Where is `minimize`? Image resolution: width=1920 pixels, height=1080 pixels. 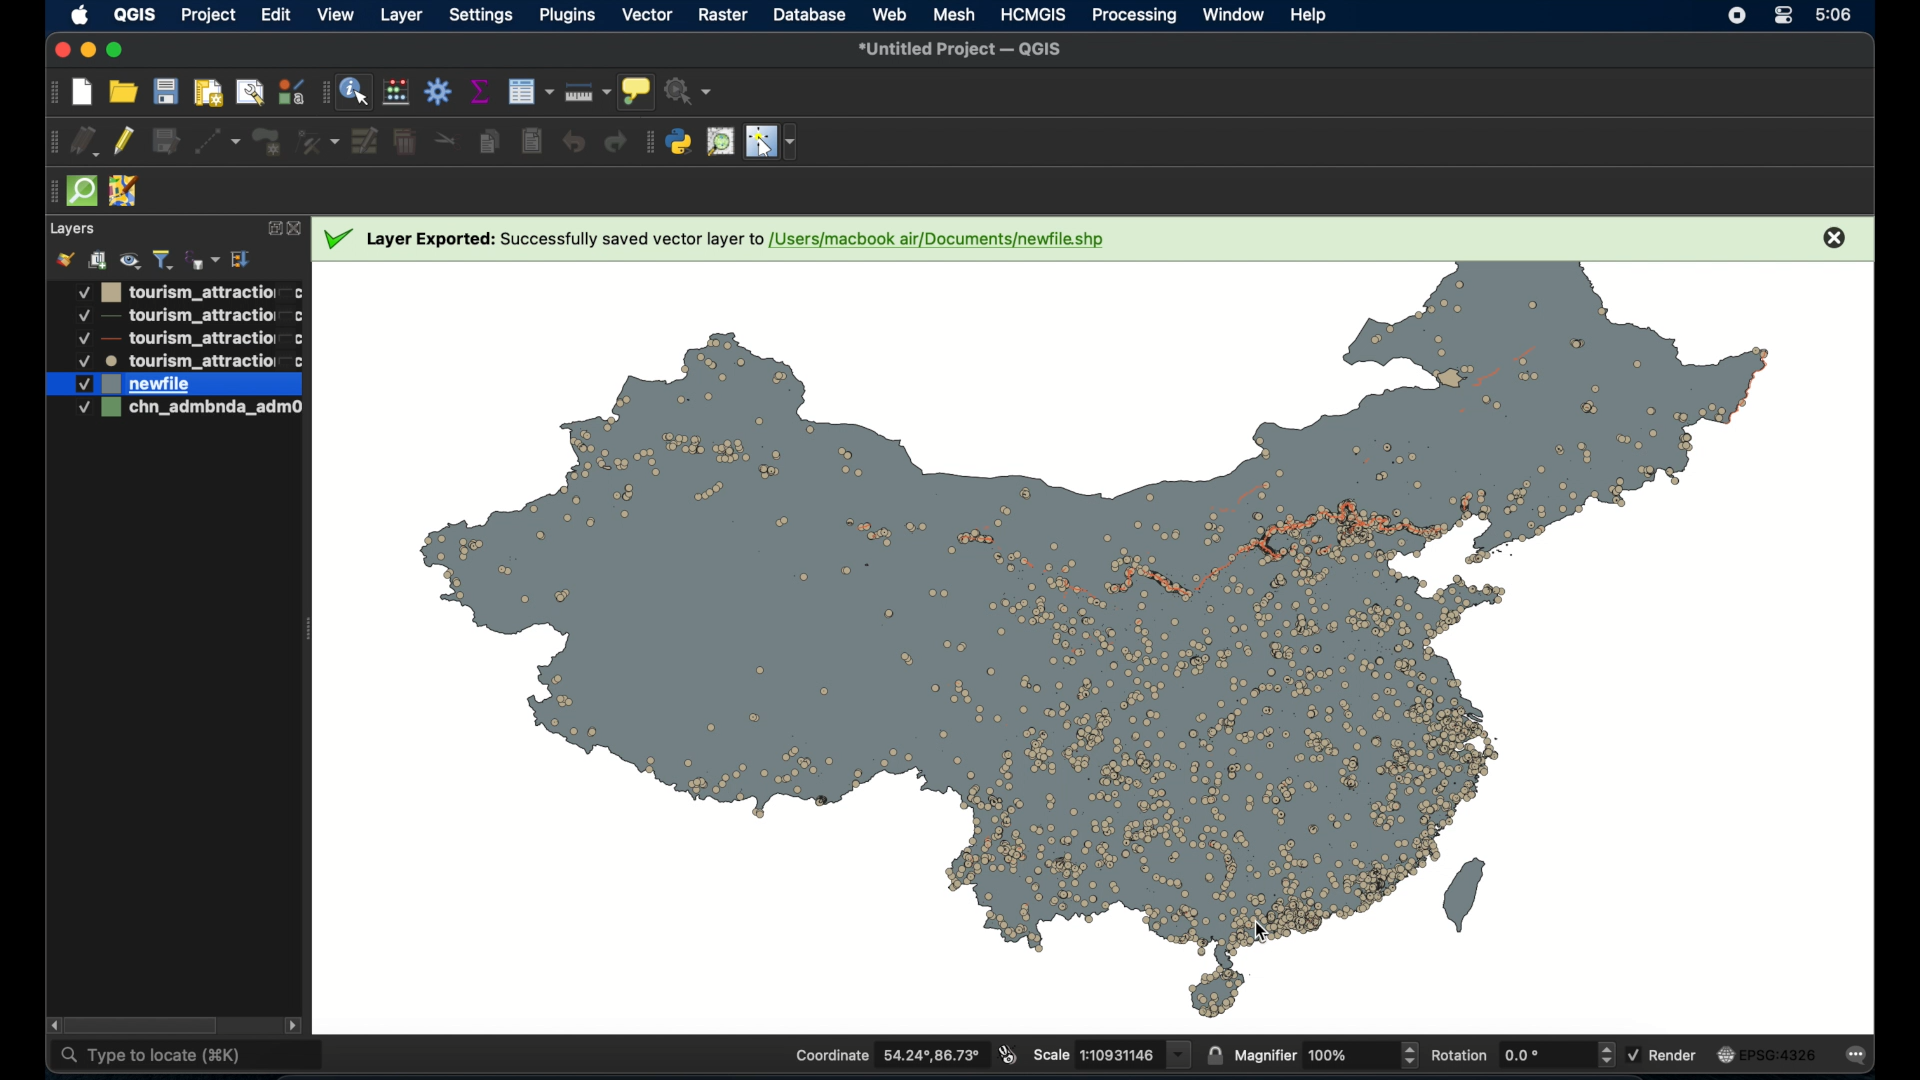 minimize is located at coordinates (89, 51).